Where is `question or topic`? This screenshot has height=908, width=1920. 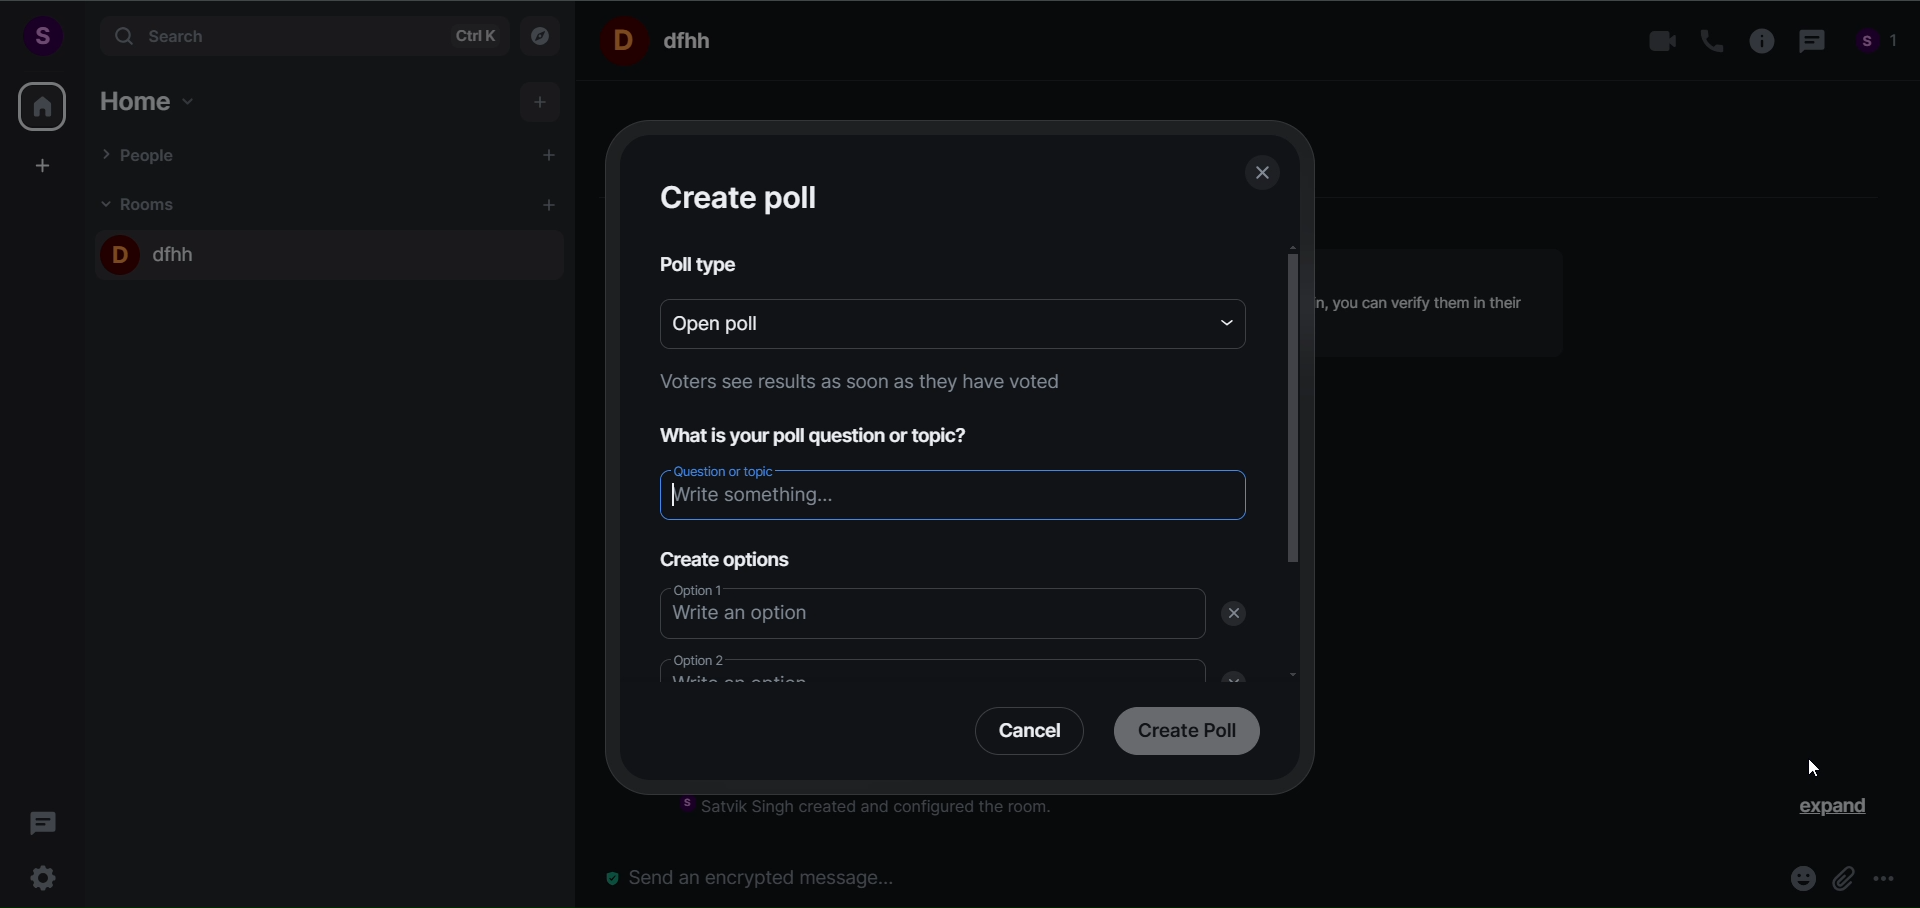
question or topic is located at coordinates (952, 489).